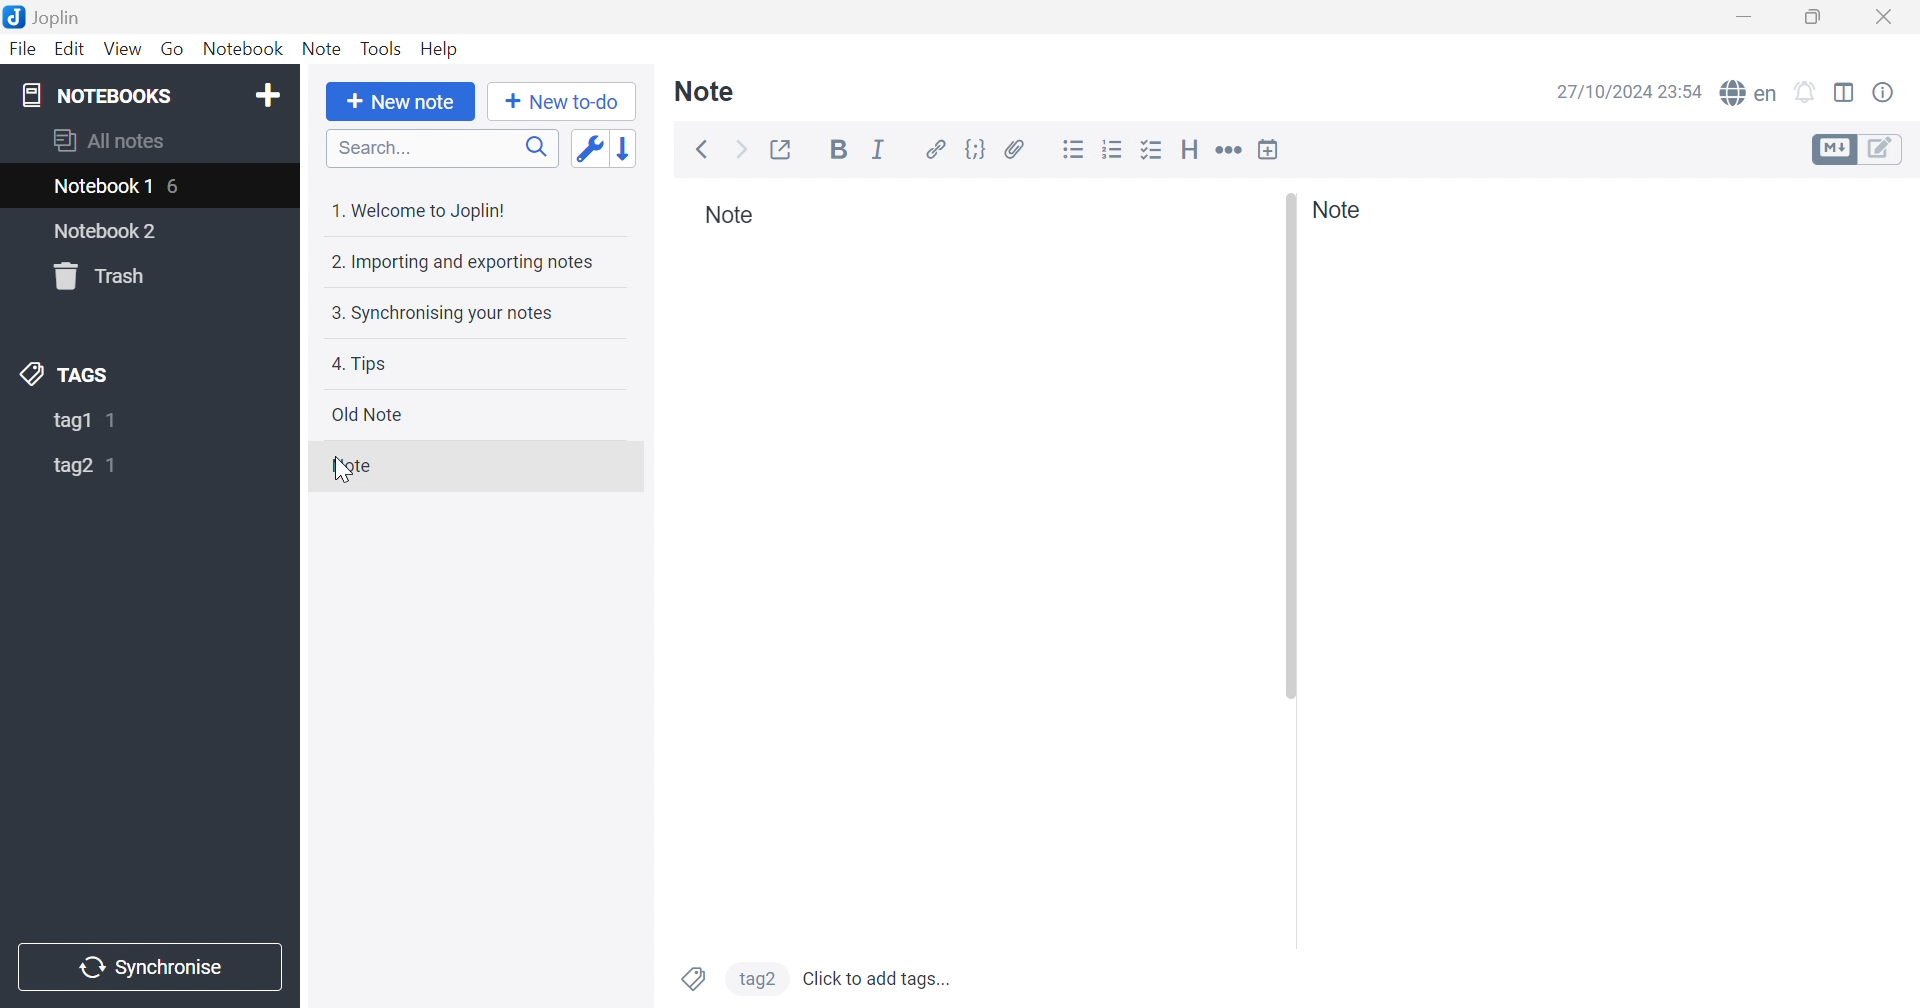 The image size is (1920, 1008). I want to click on Code, so click(977, 153).